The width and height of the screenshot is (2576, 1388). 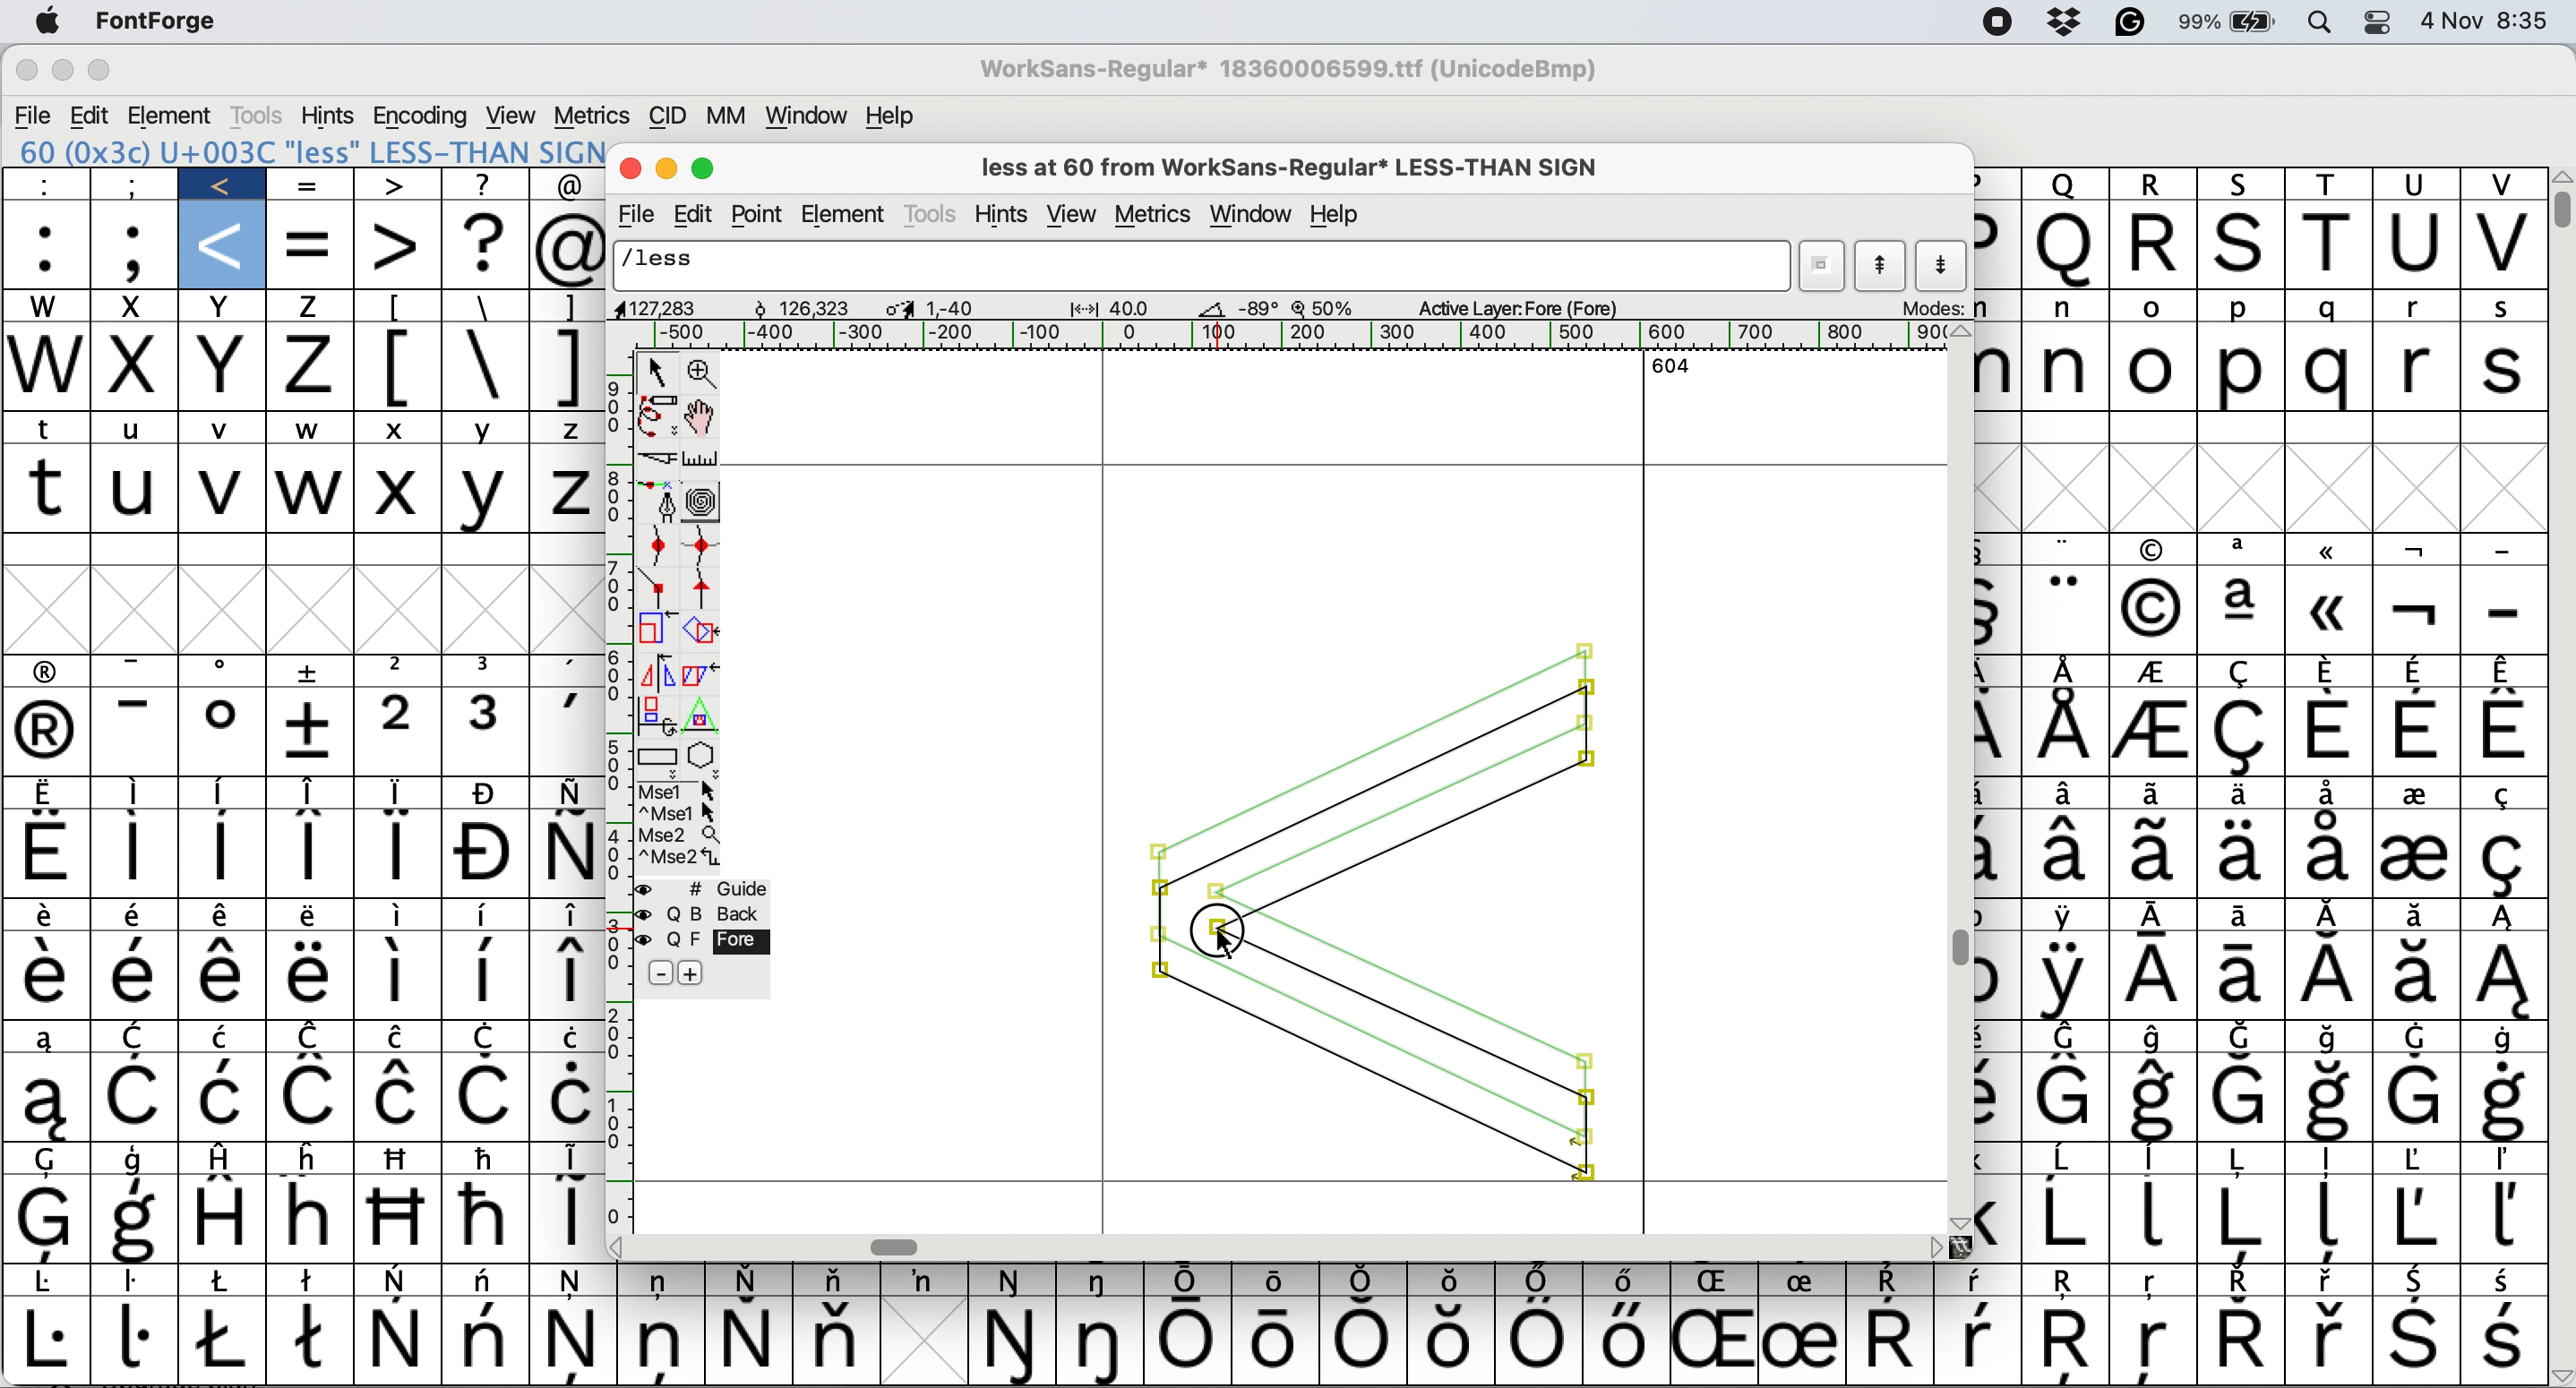 I want to click on x, so click(x=398, y=430).